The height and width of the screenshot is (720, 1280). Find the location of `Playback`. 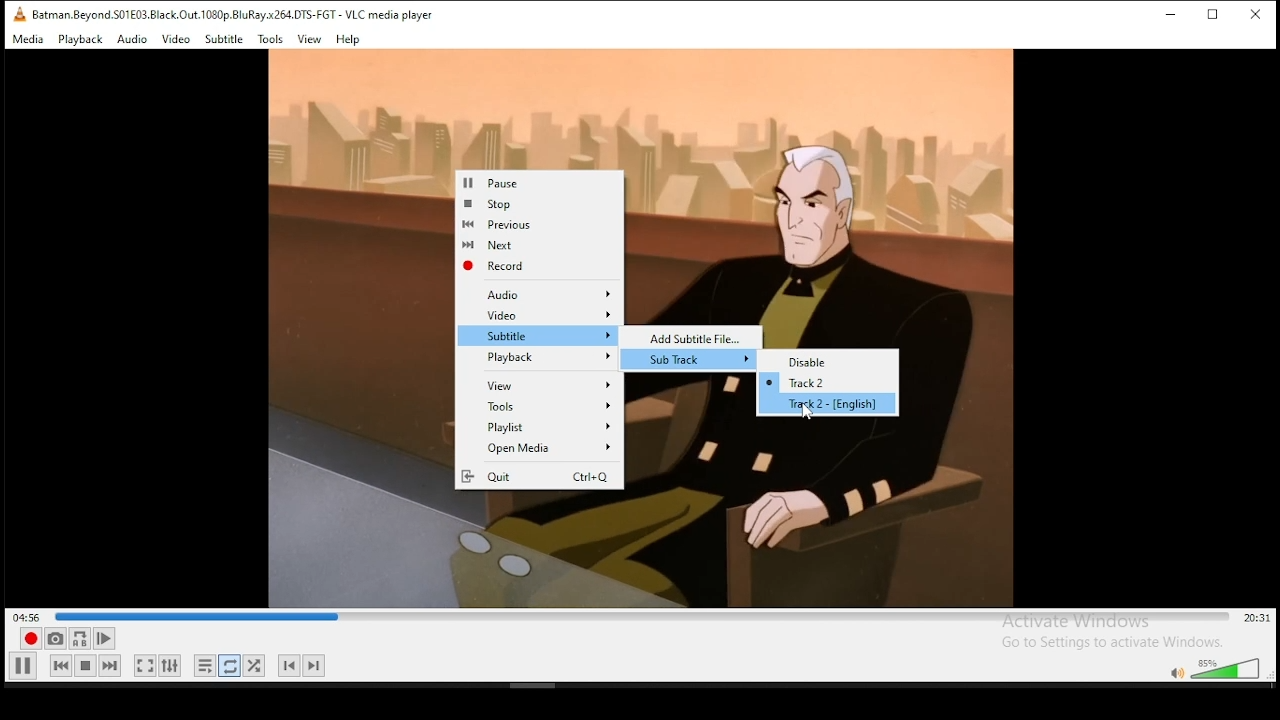

Playback is located at coordinates (81, 40).